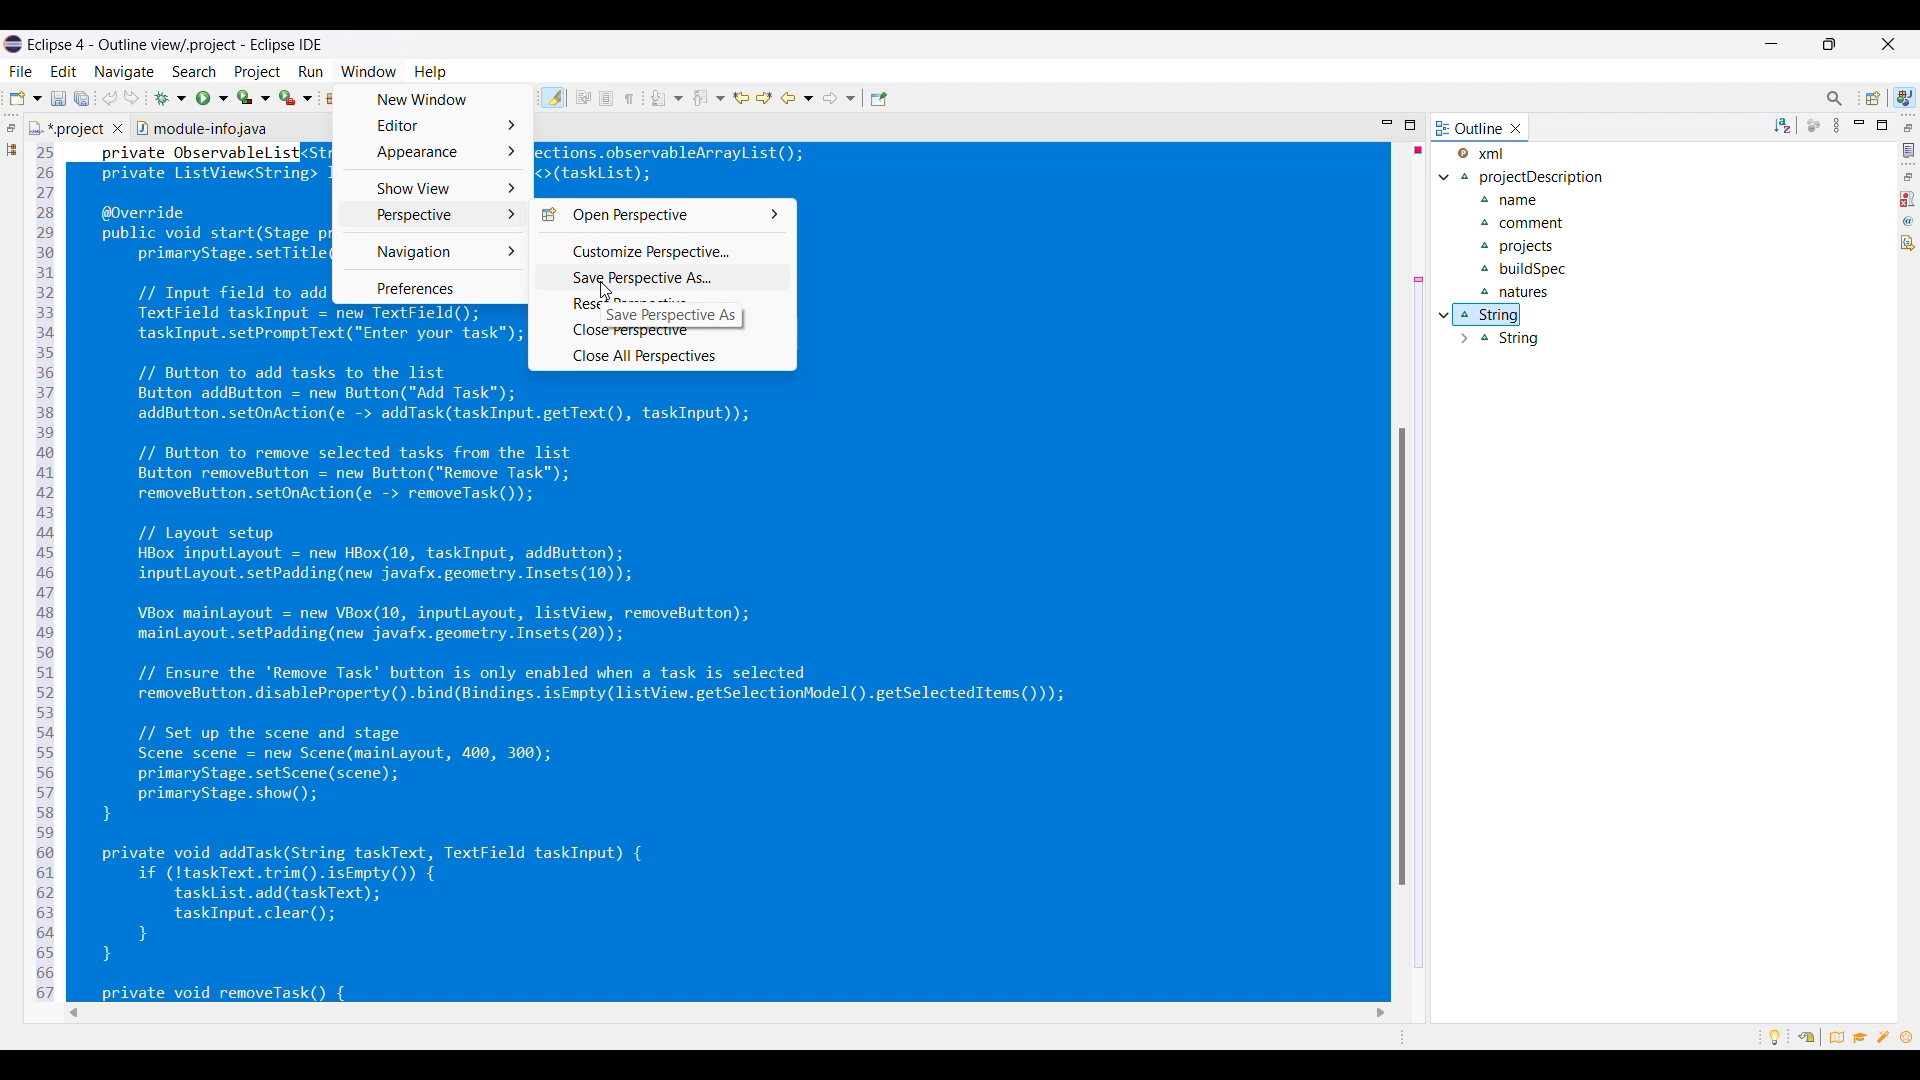  What do you see at coordinates (671, 315) in the screenshot?
I see `Description of current selection` at bounding box center [671, 315].